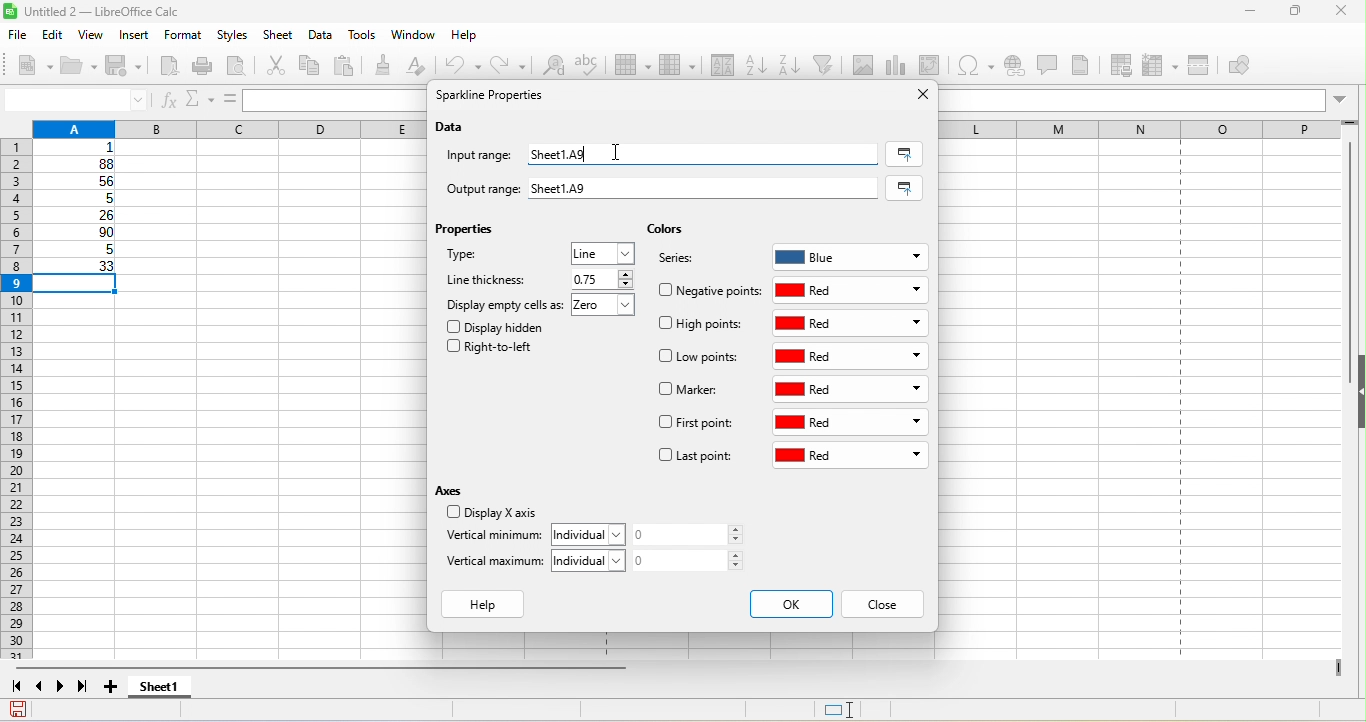  Describe the element at coordinates (136, 36) in the screenshot. I see `insert` at that location.